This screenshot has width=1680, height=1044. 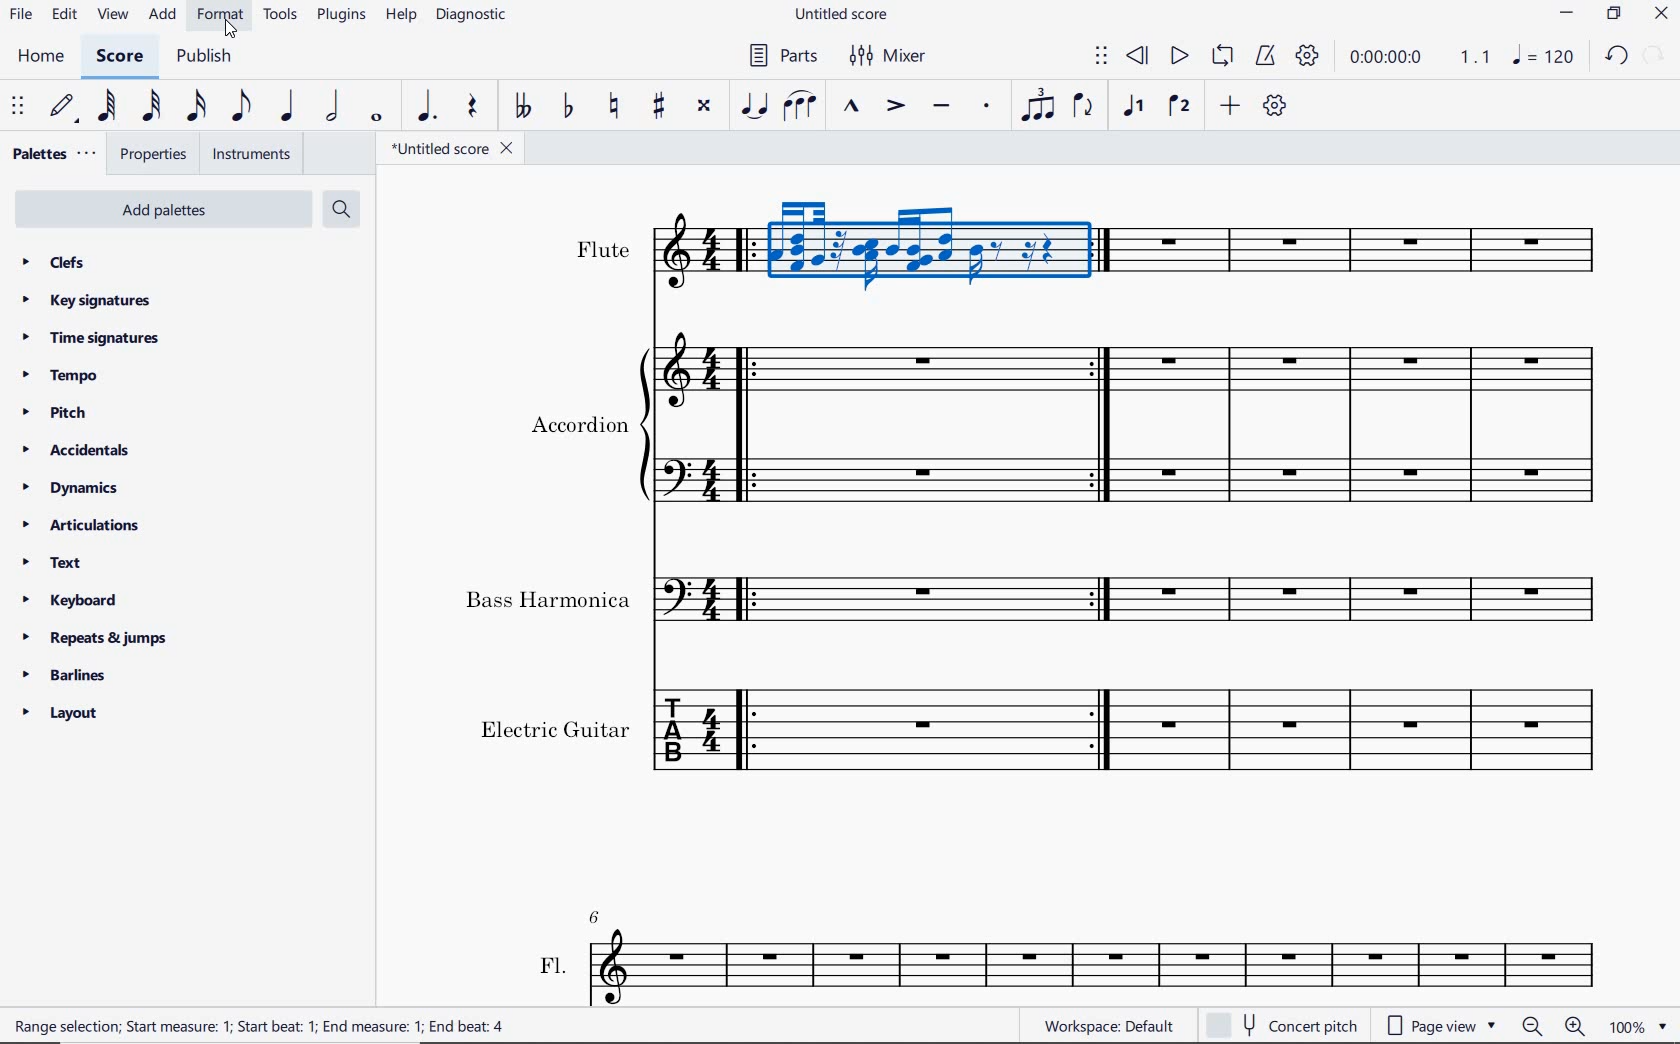 What do you see at coordinates (155, 155) in the screenshot?
I see `properties` at bounding box center [155, 155].